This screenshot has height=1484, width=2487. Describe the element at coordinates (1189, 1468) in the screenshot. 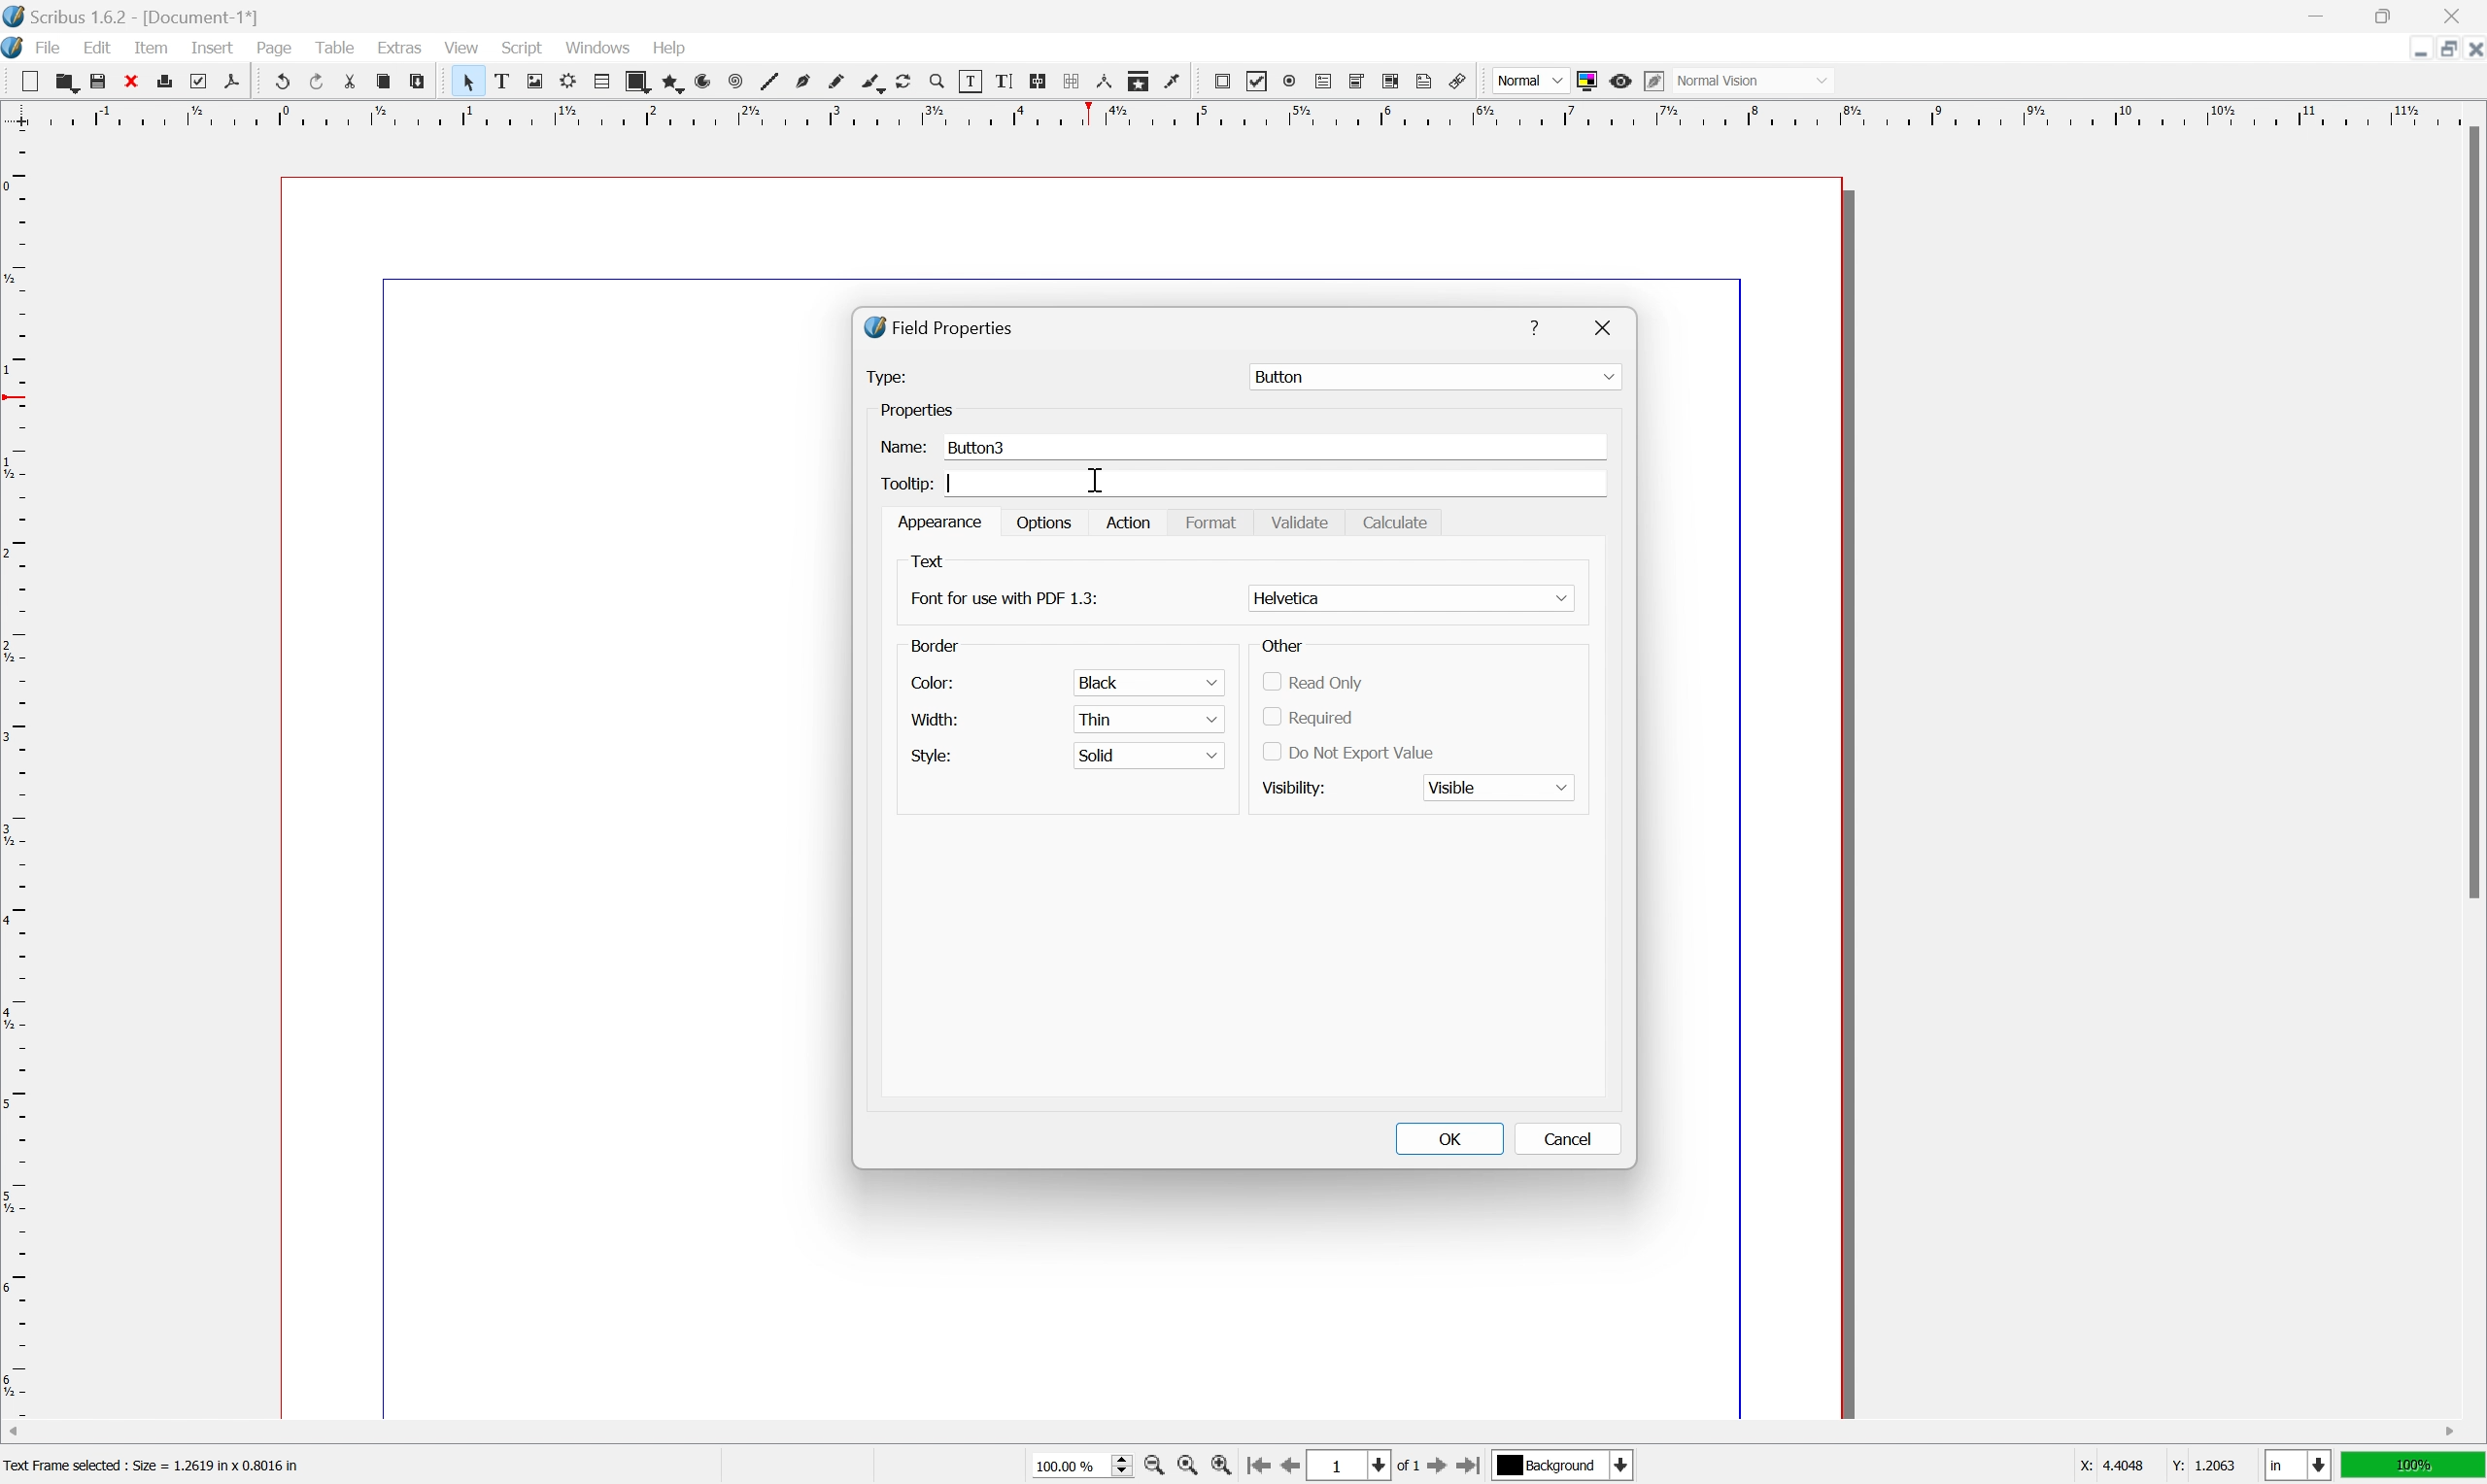

I see `zoom to 100%` at that location.